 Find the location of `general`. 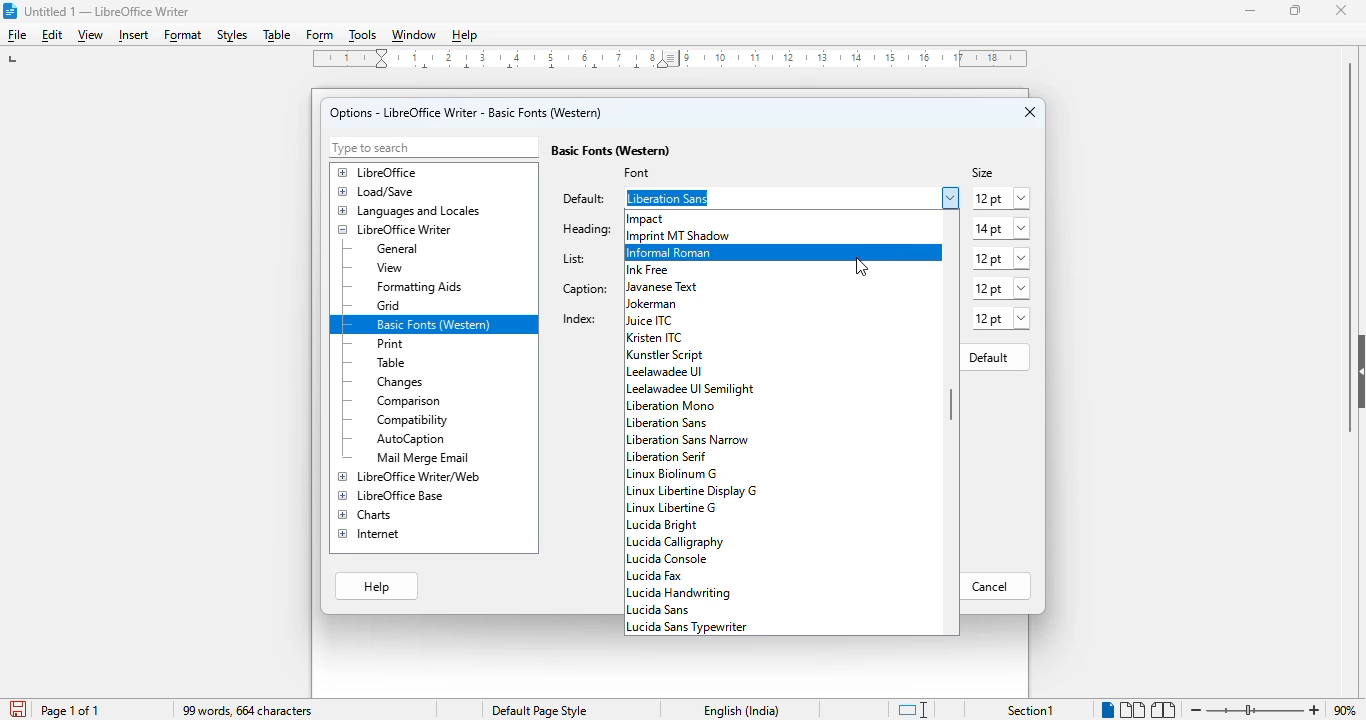

general is located at coordinates (399, 249).